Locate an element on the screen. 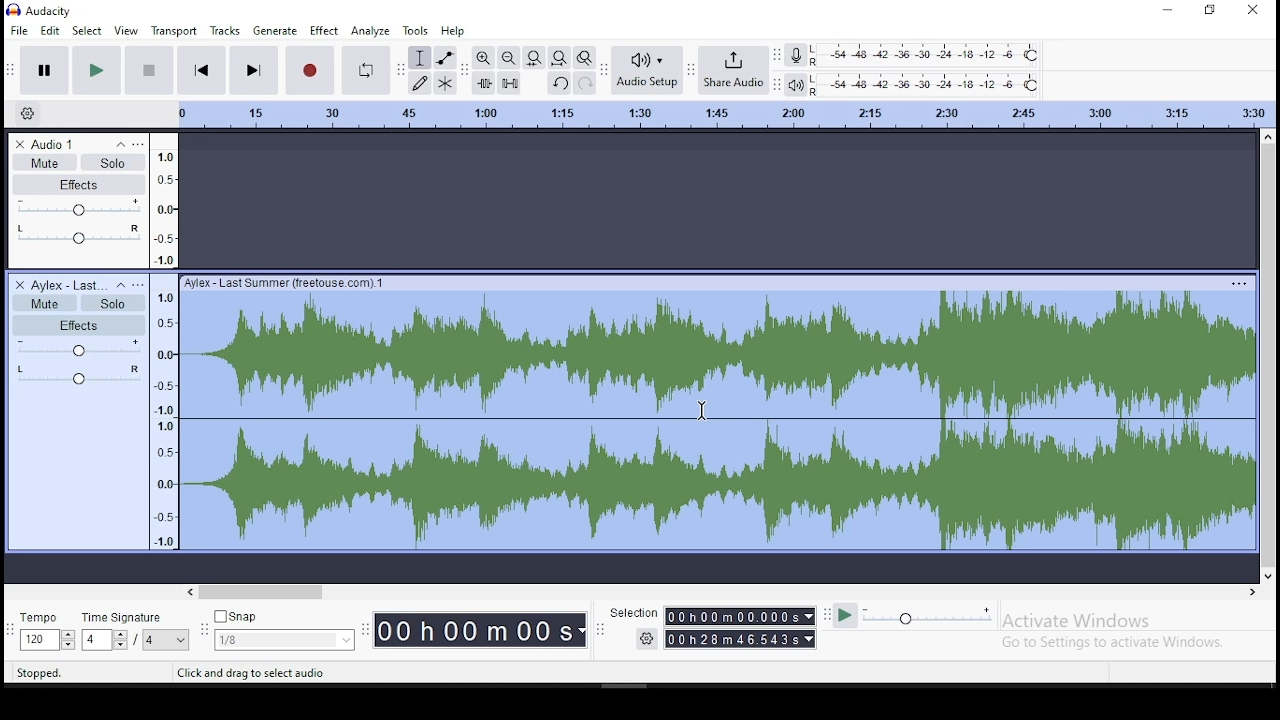  tool tips is located at coordinates (45, 674).